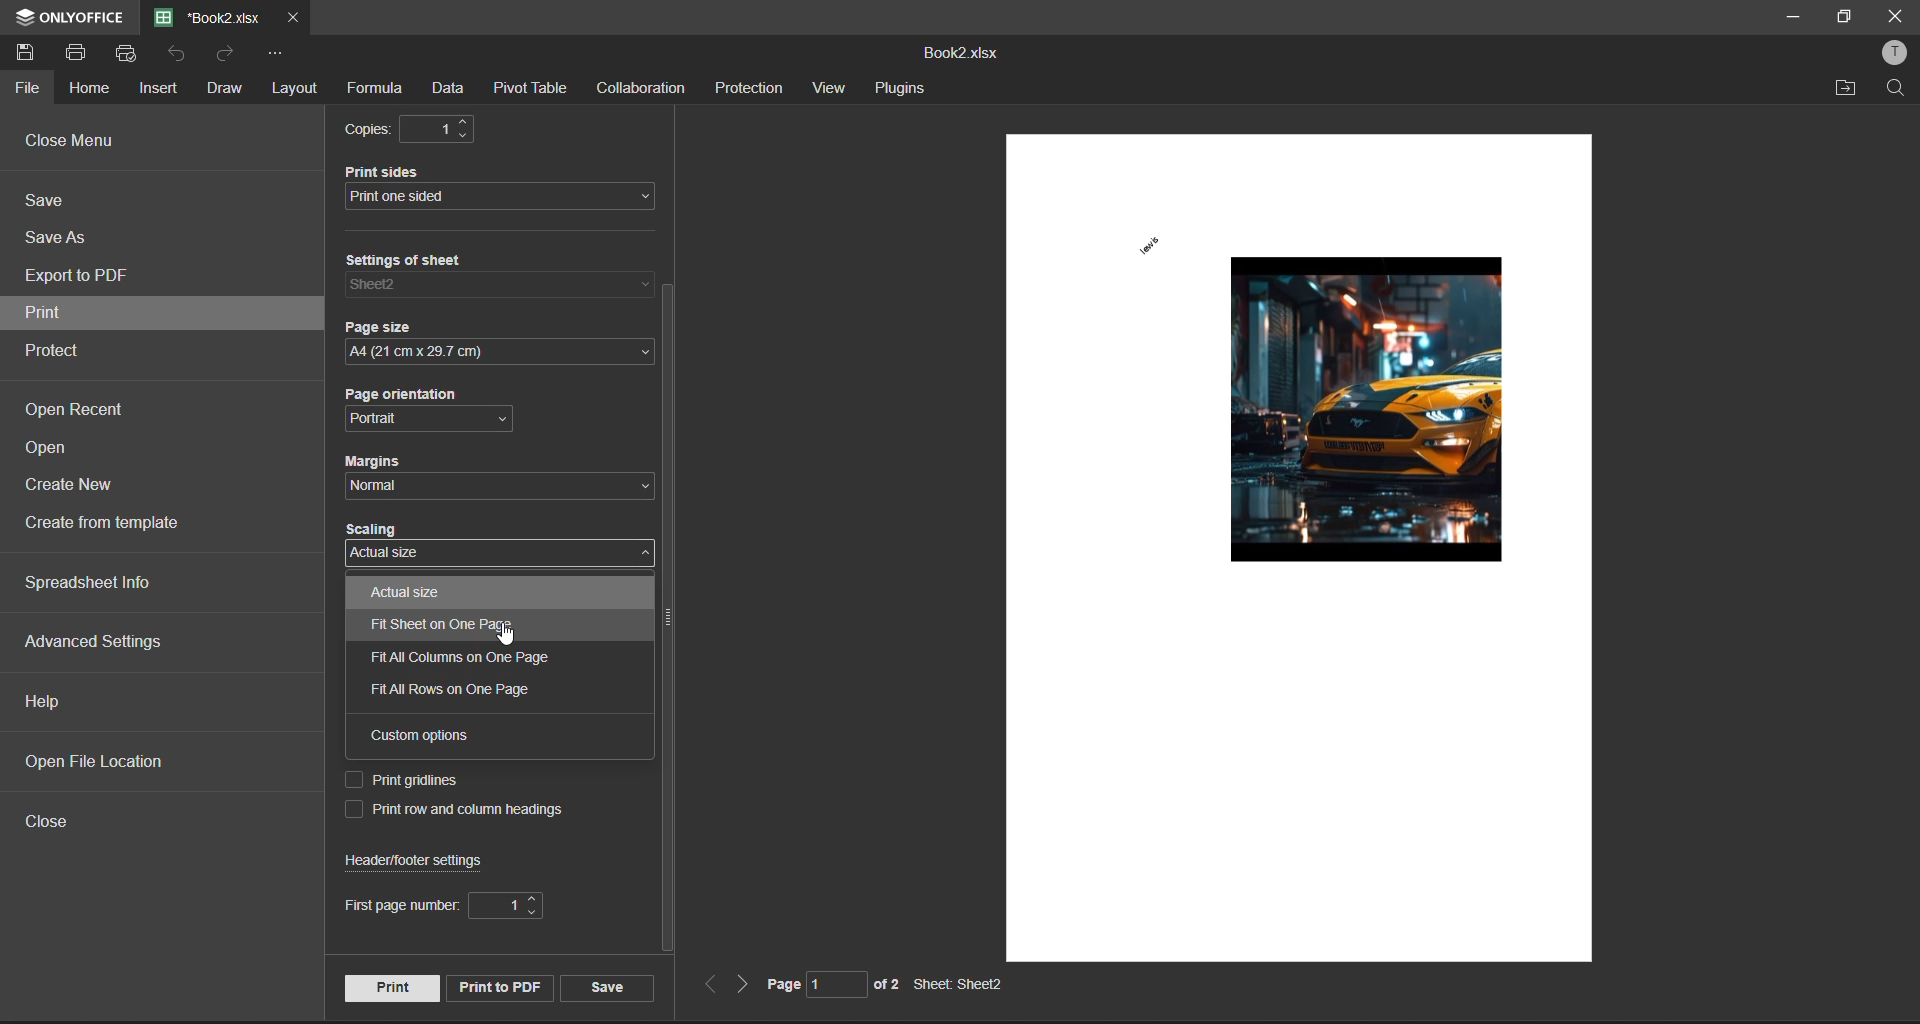 The width and height of the screenshot is (1920, 1024). Describe the element at coordinates (290, 16) in the screenshot. I see `close tab` at that location.